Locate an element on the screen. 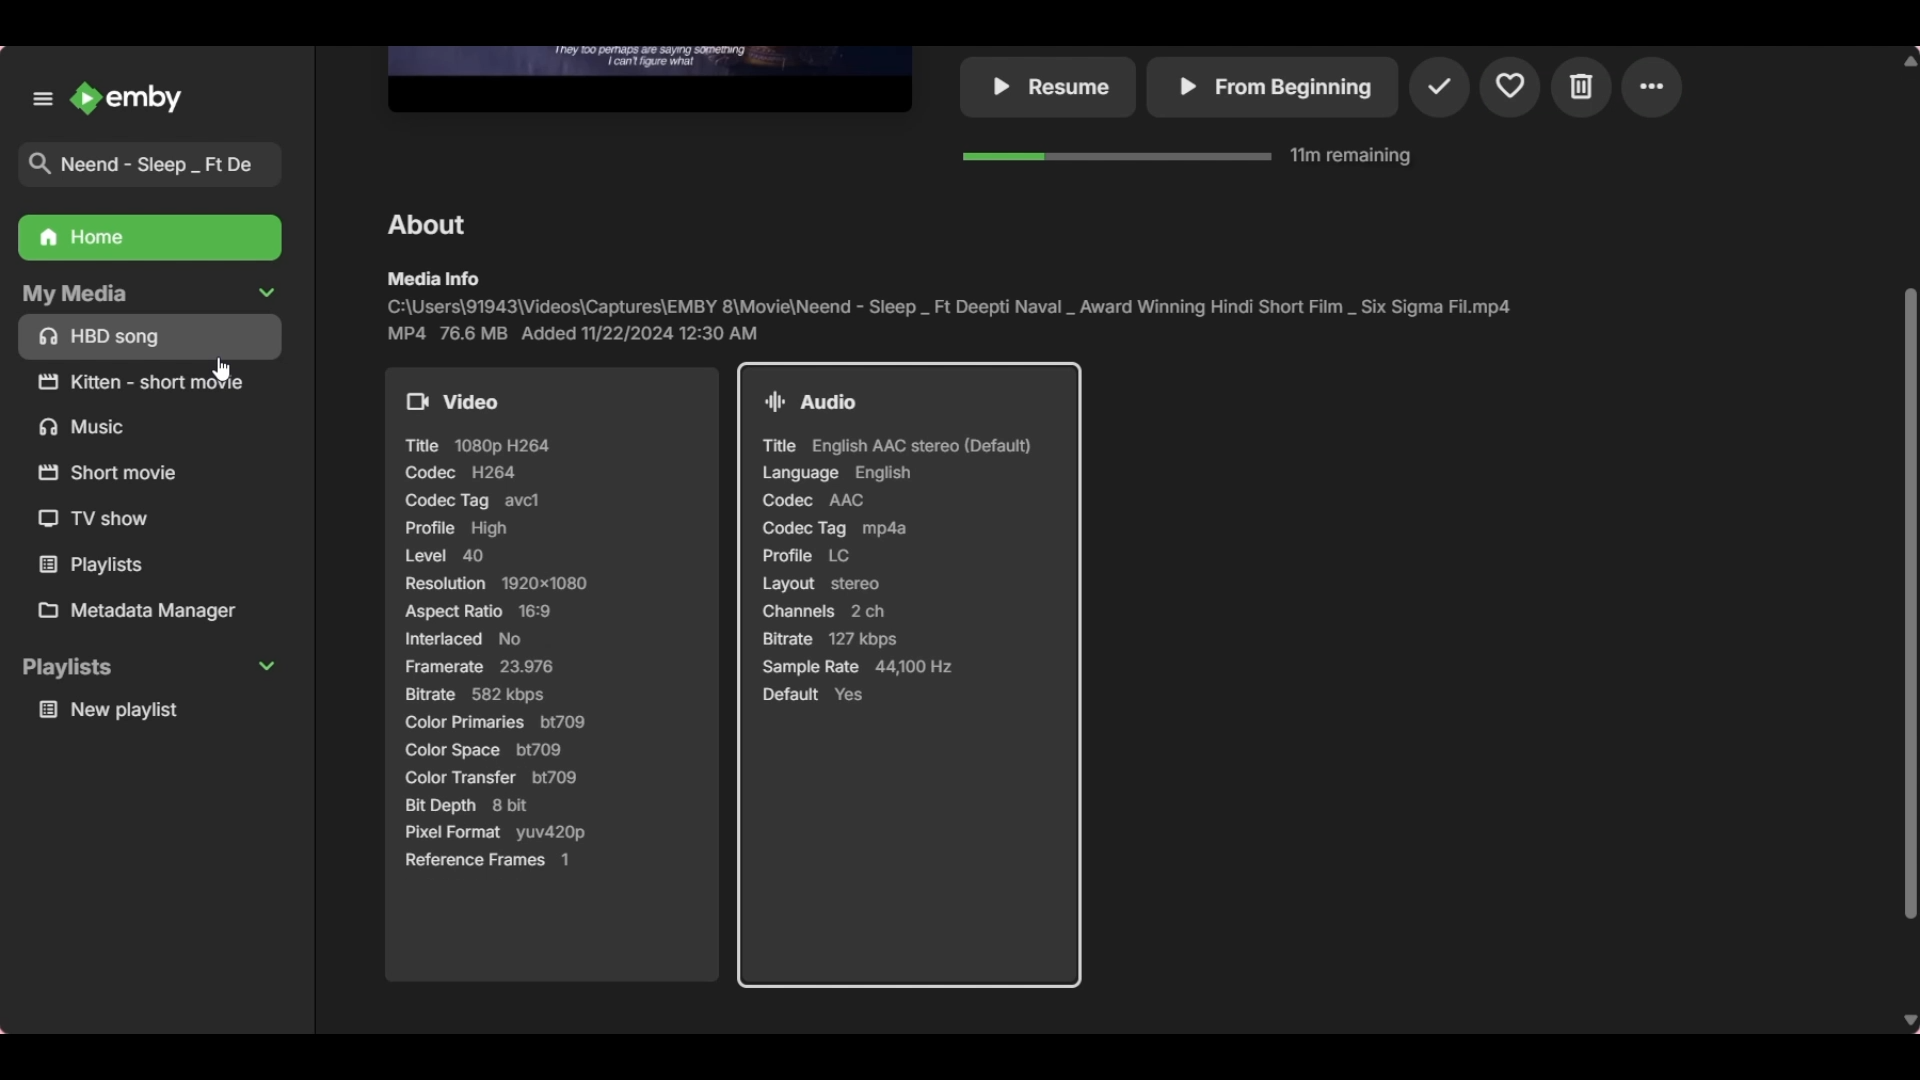 Image resolution: width=1920 pixels, height=1080 pixels. Go to home is located at coordinates (127, 98).